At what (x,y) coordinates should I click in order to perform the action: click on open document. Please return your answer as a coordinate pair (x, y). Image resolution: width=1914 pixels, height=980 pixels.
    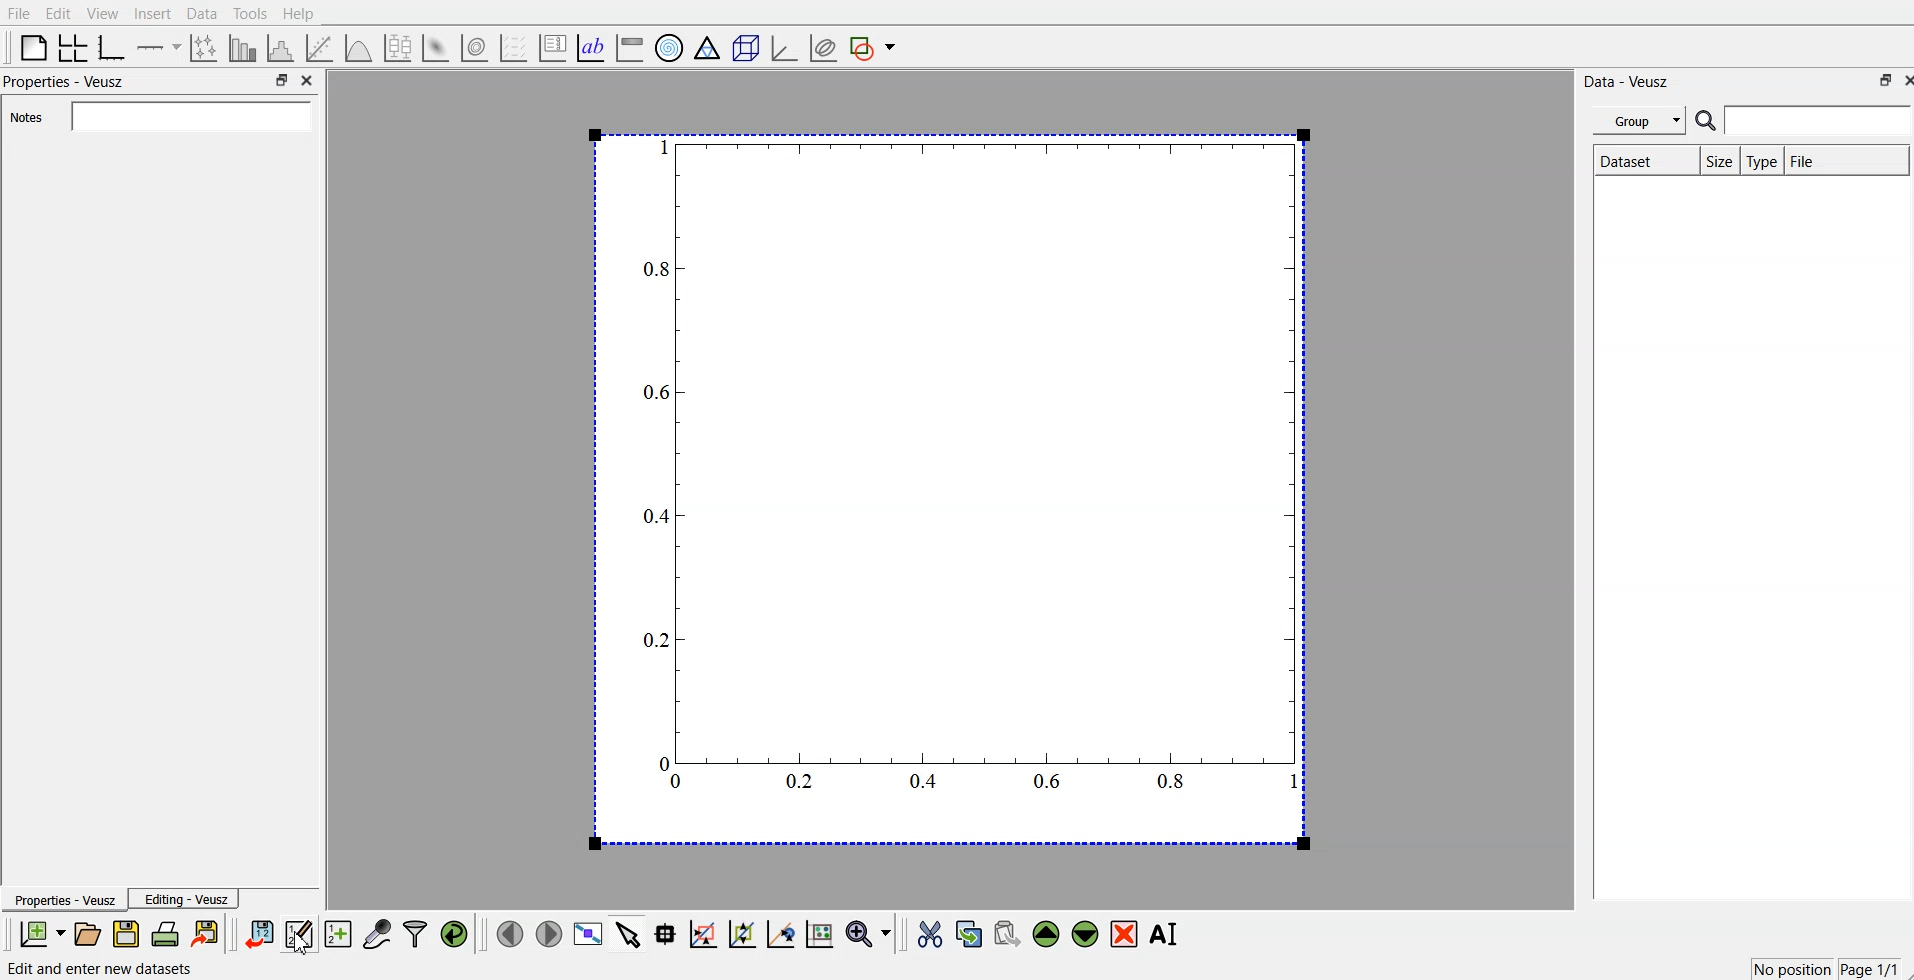
    Looking at the image, I should click on (90, 935).